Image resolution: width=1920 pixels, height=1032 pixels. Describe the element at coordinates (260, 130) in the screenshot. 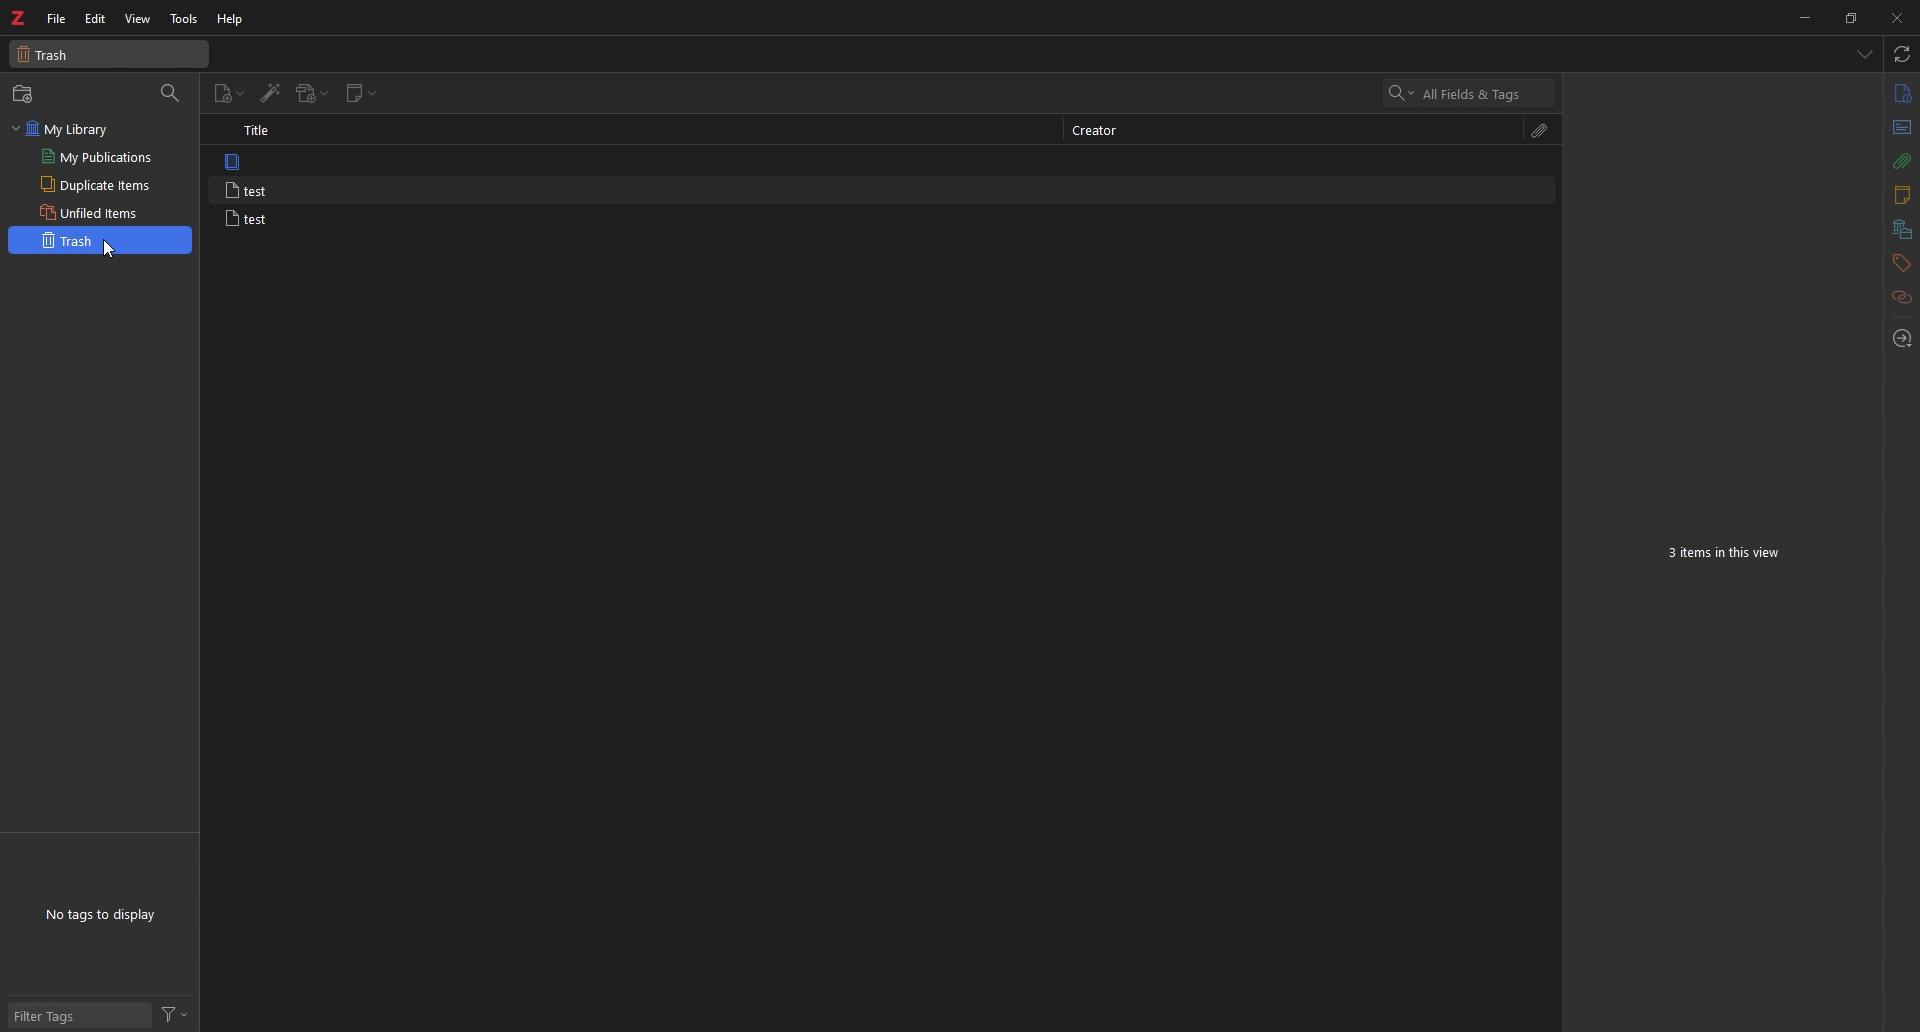

I see `Title` at that location.